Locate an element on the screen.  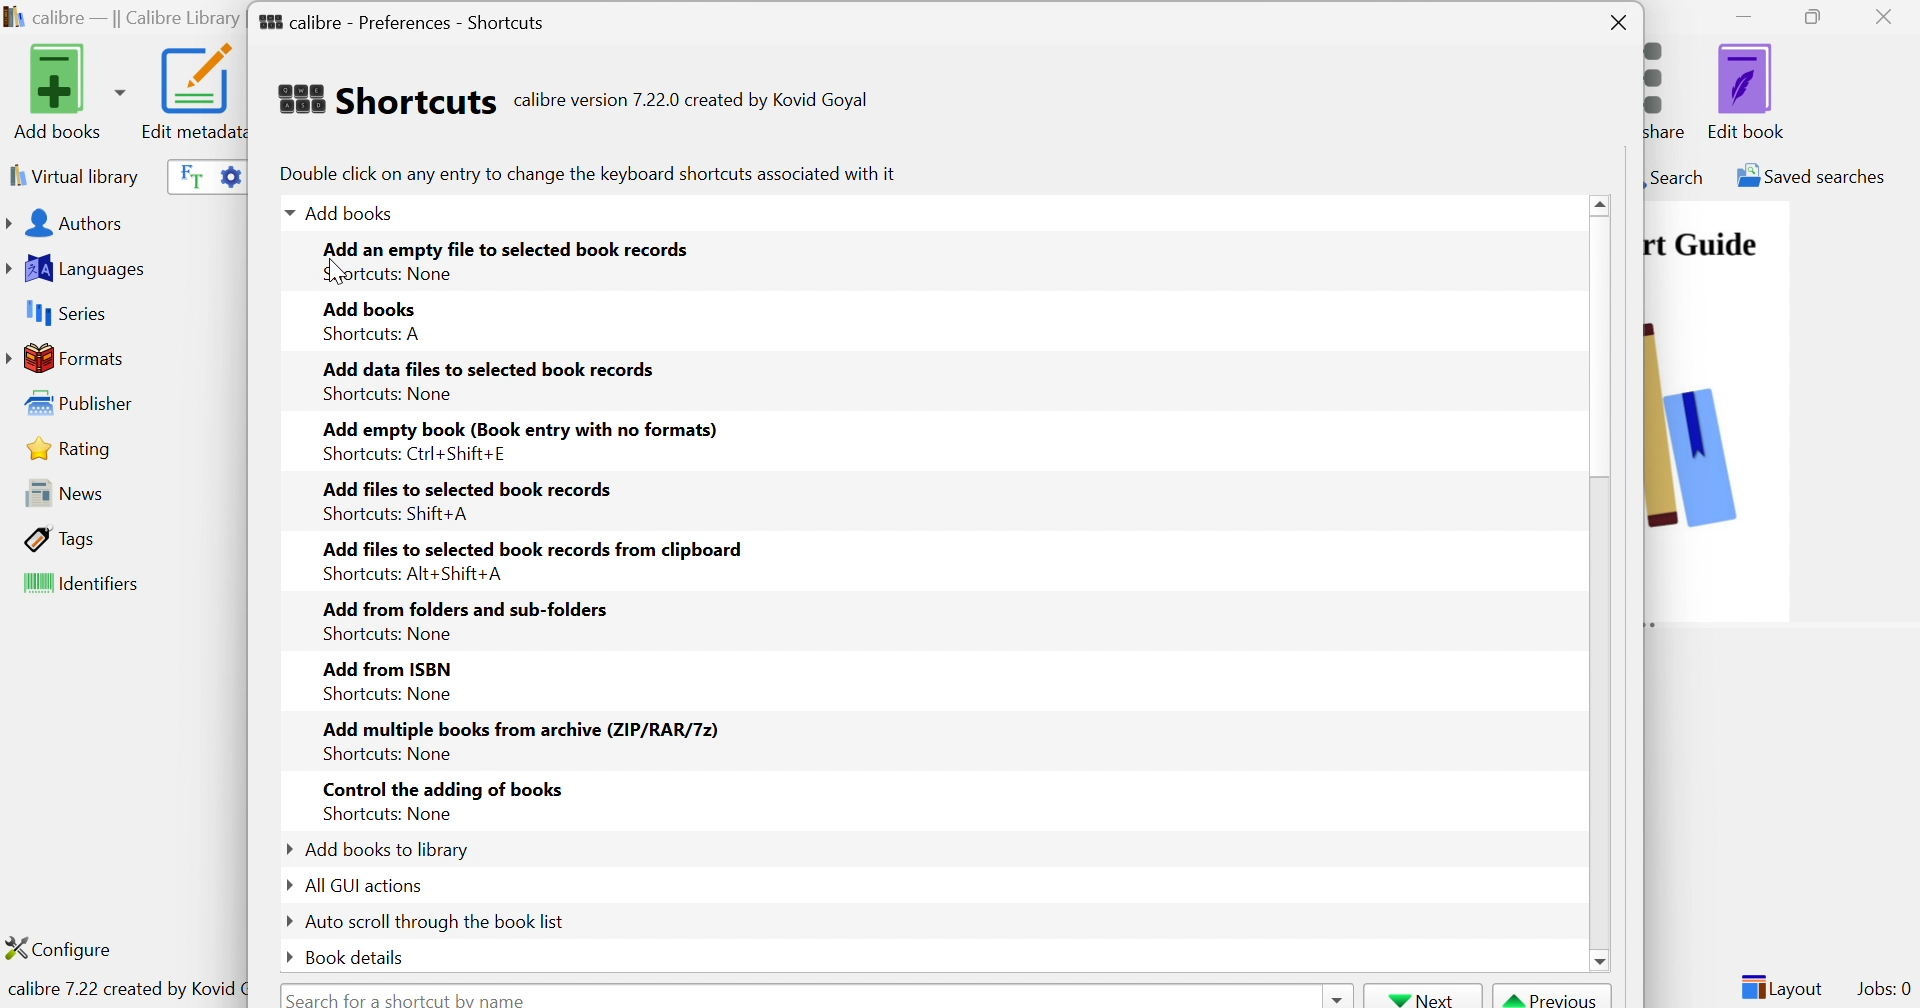
Add books to library is located at coordinates (390, 850).